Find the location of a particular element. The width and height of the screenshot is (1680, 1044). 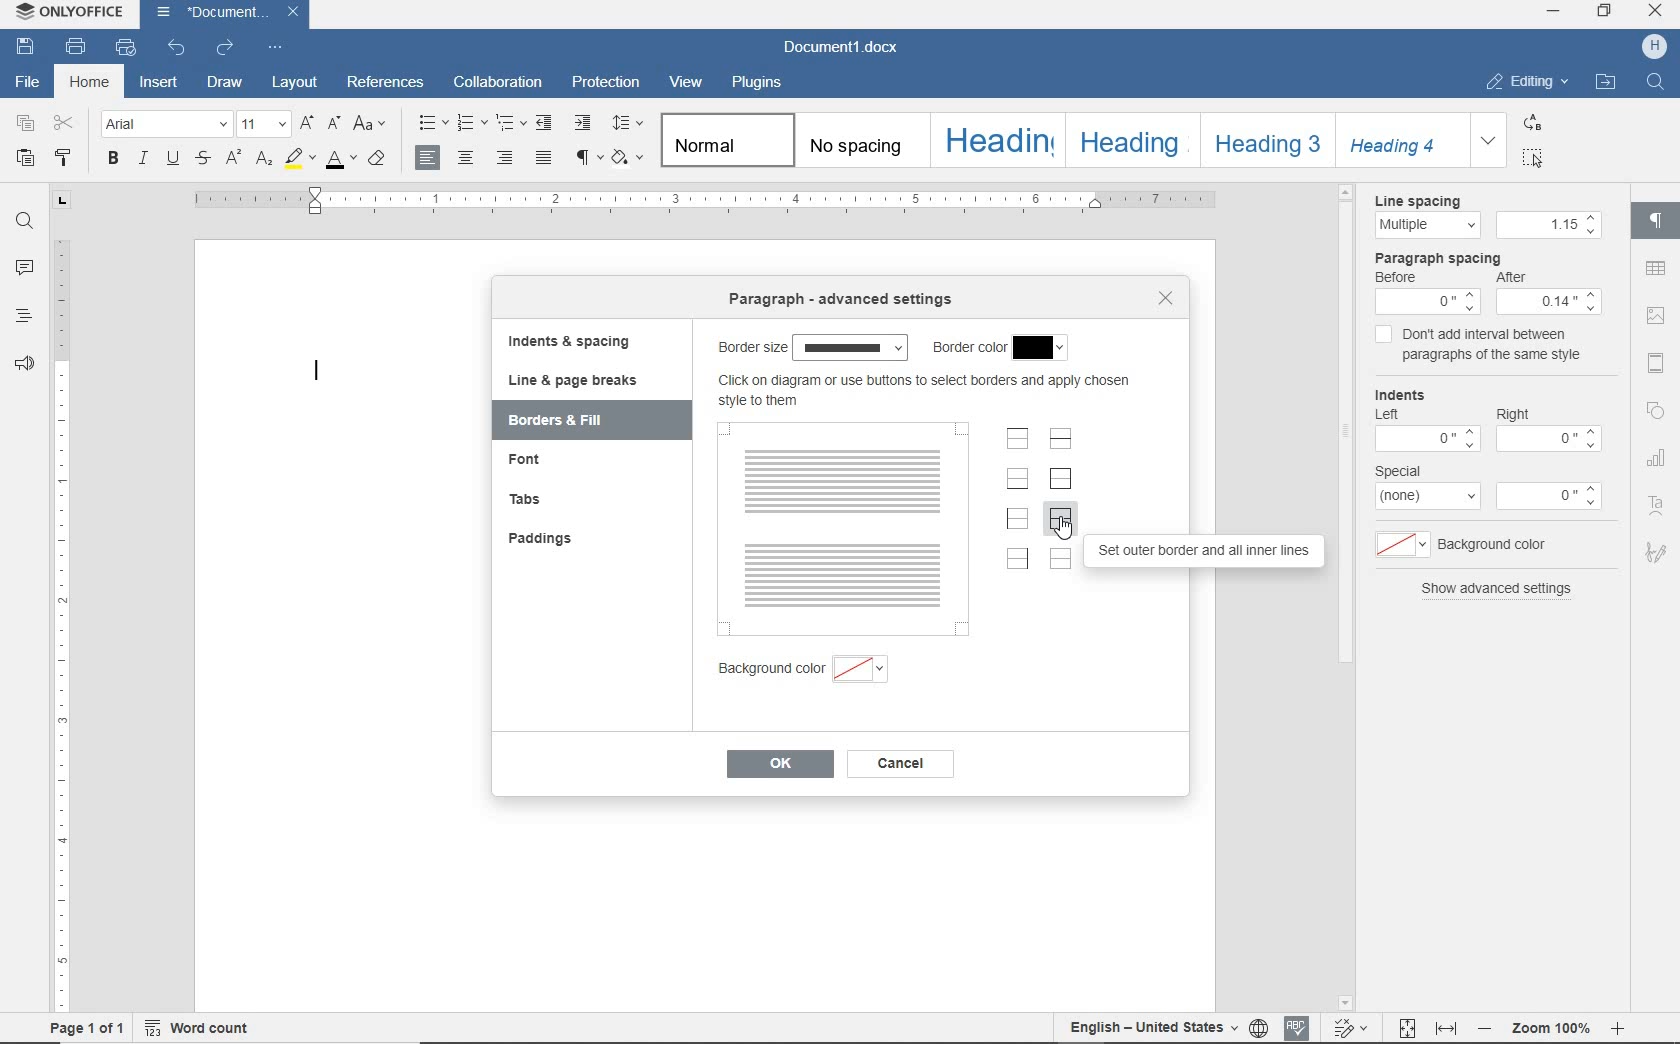

undo is located at coordinates (178, 50).